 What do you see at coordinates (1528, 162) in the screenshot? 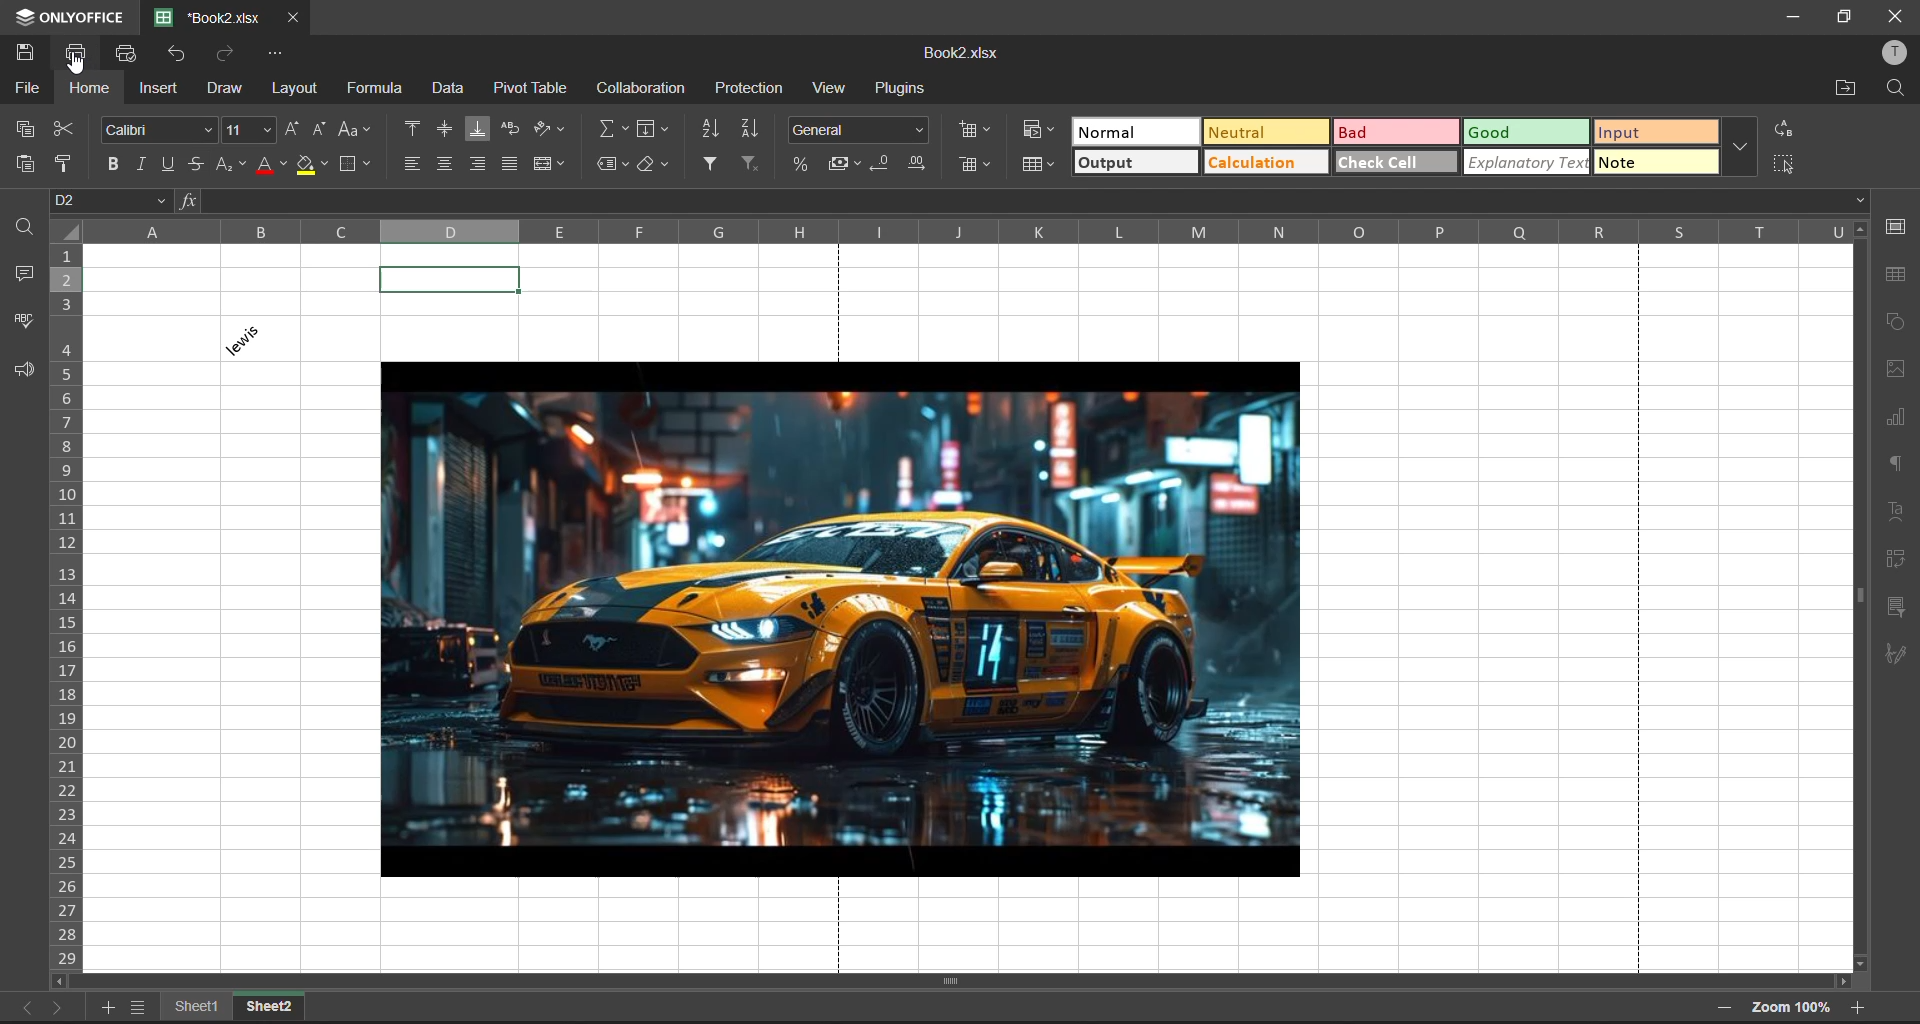
I see `explanatory text` at bounding box center [1528, 162].